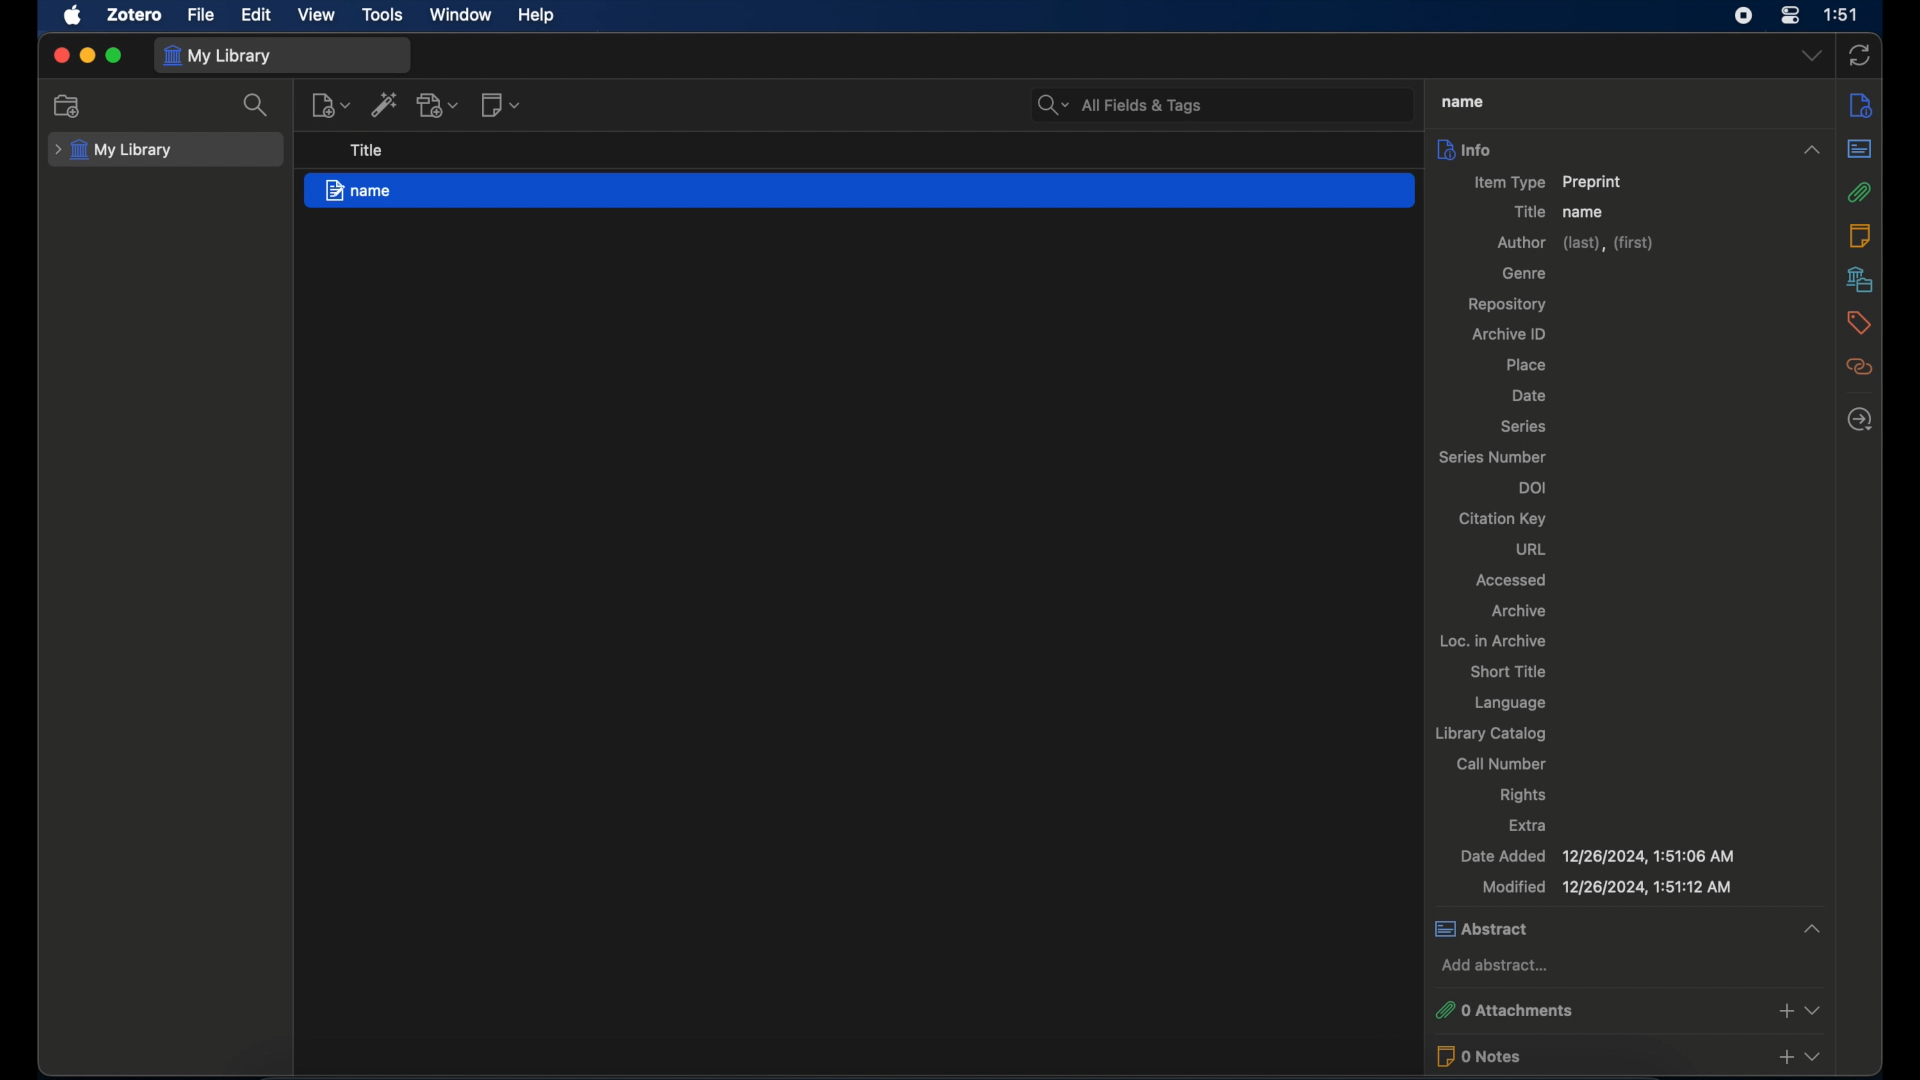  What do you see at coordinates (1628, 148) in the screenshot?
I see `info` at bounding box center [1628, 148].